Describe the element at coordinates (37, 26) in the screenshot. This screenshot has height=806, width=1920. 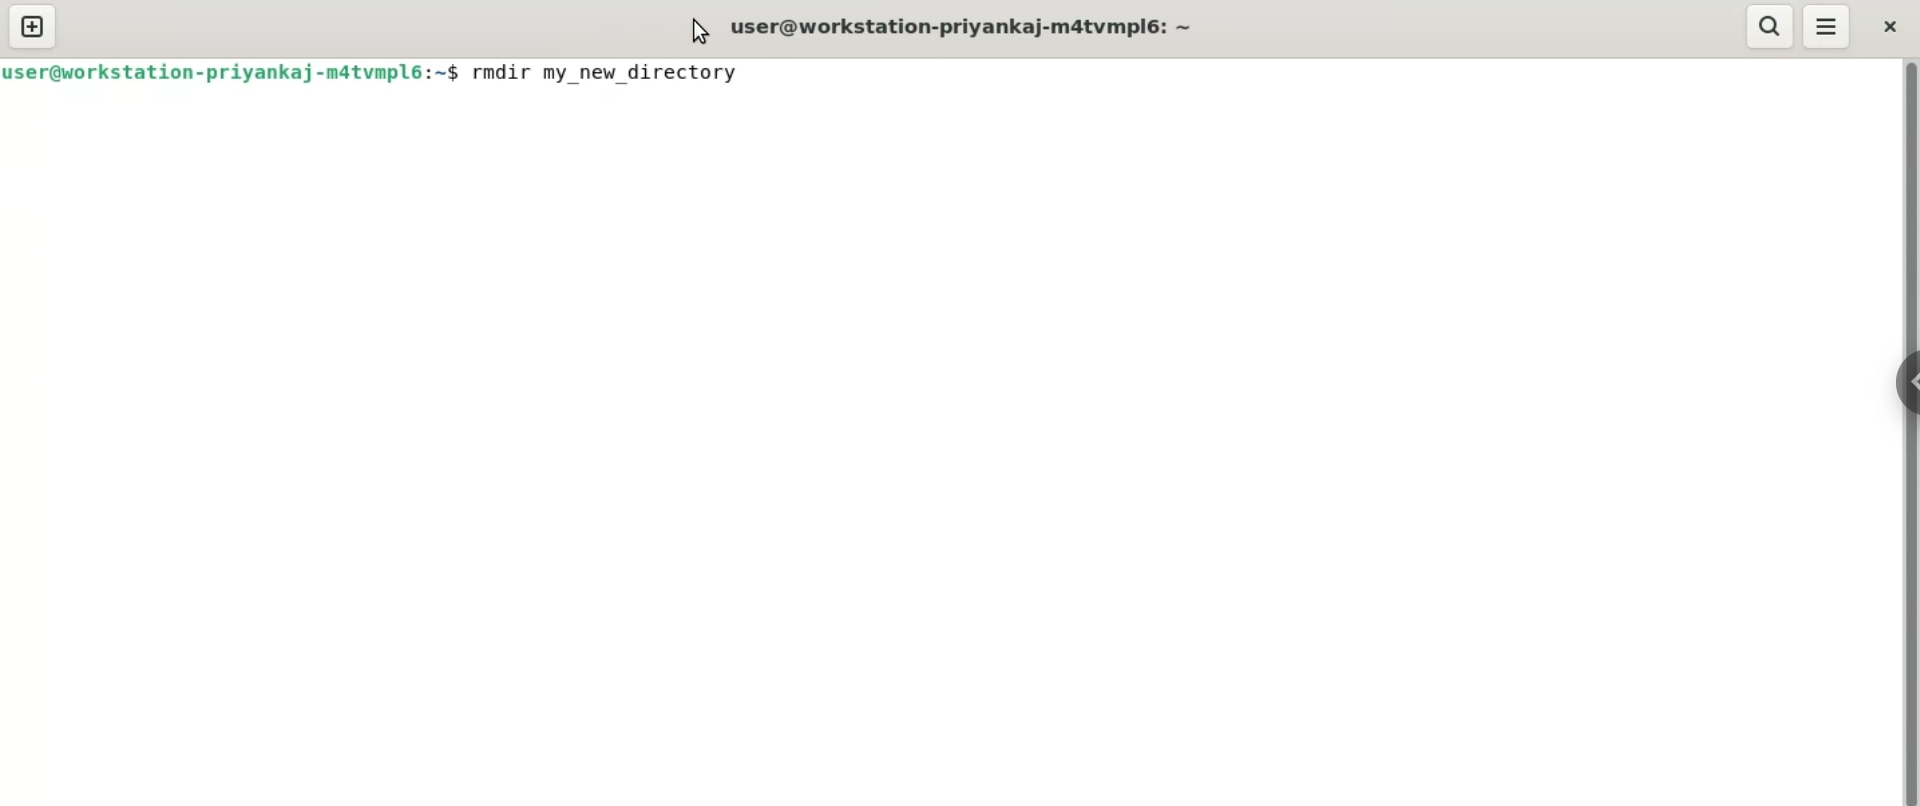
I see `new tab` at that location.